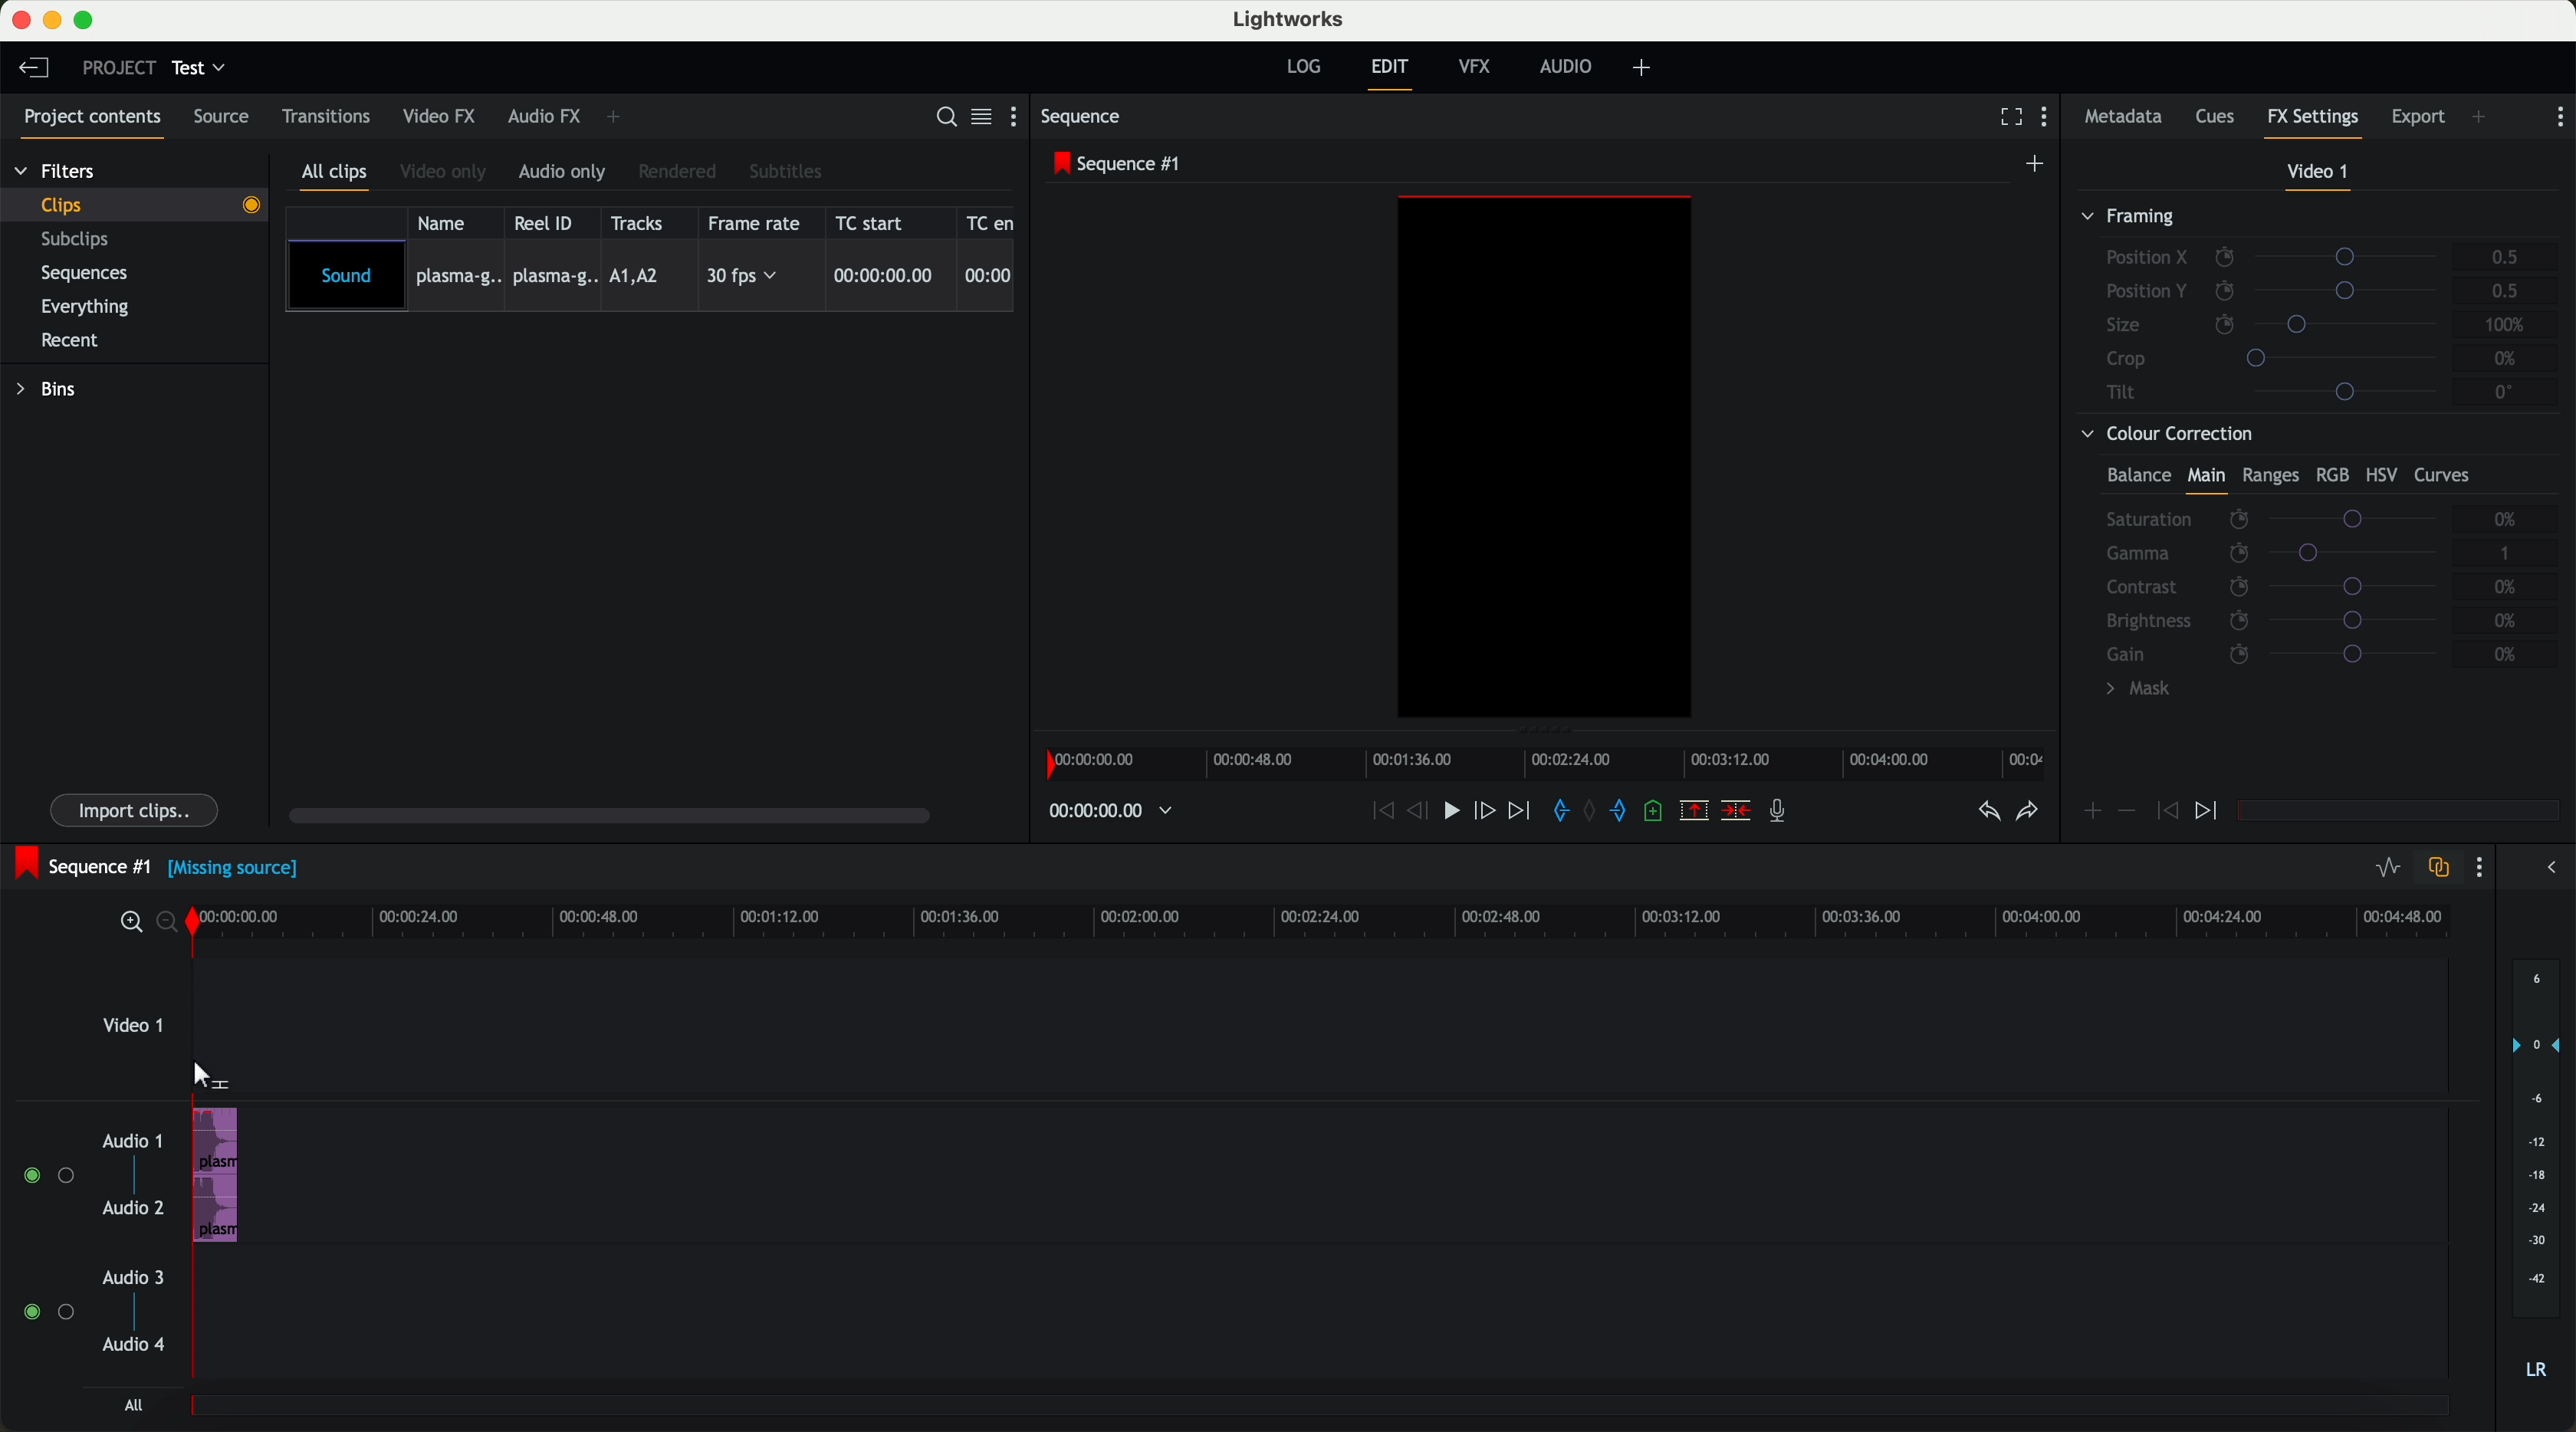 This screenshot has width=2576, height=1432. I want to click on transitions, so click(327, 120).